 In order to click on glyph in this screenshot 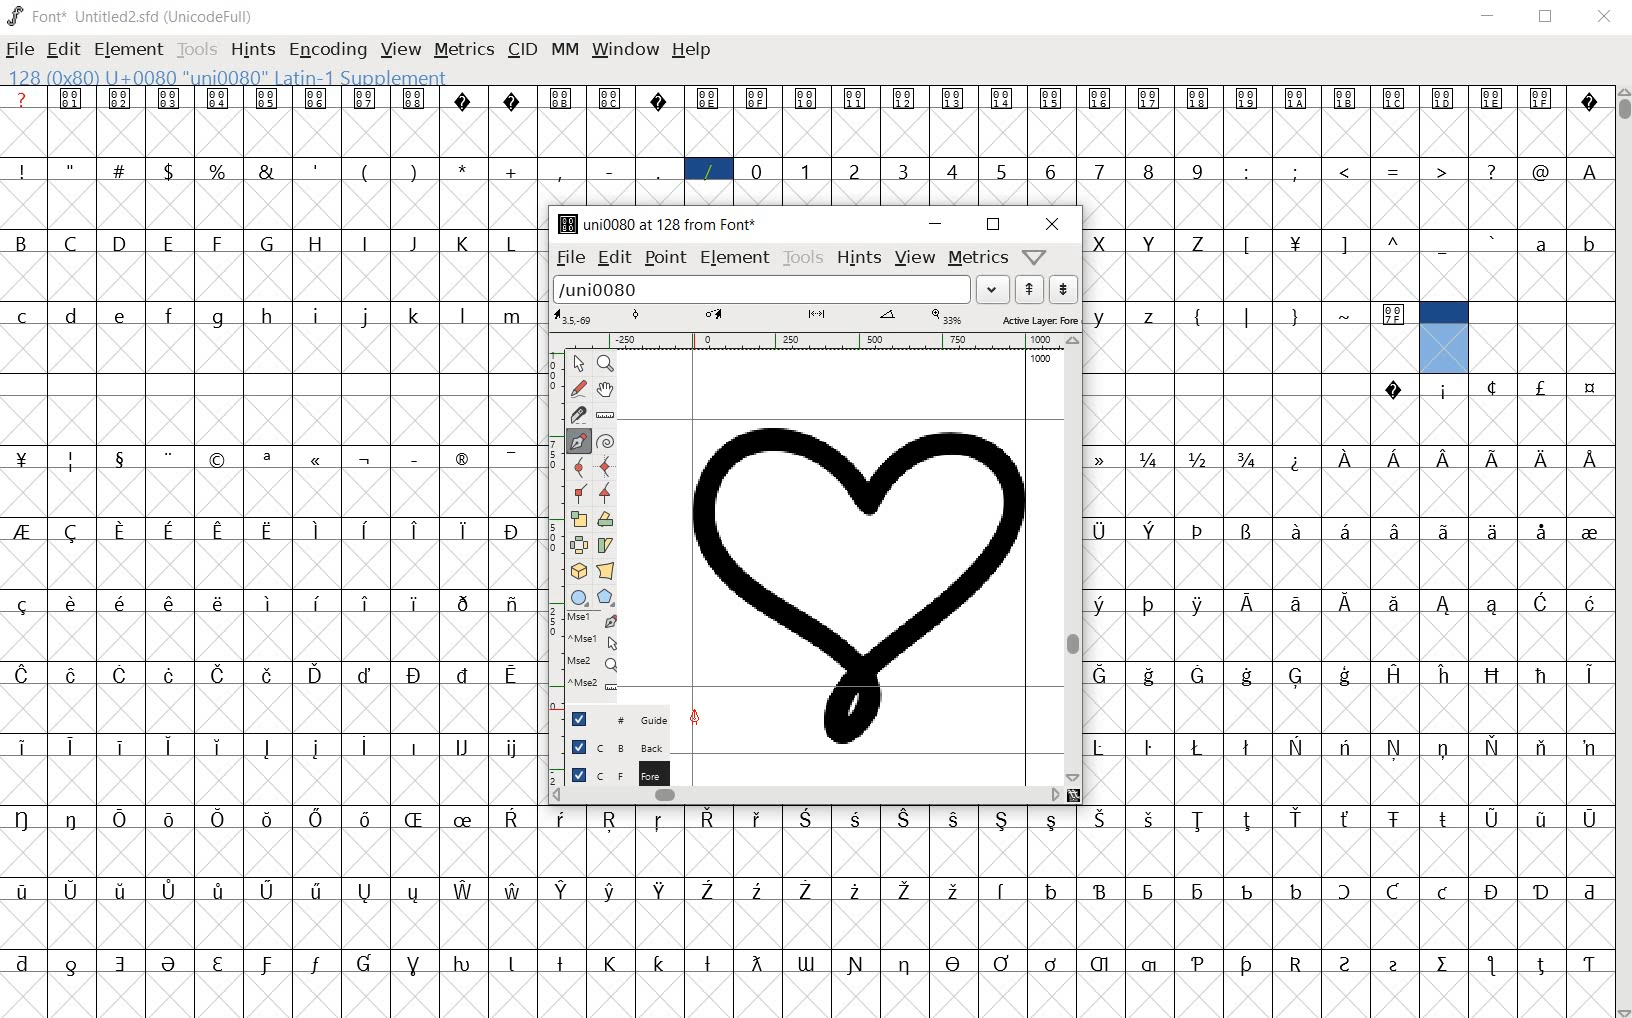, I will do `click(416, 316)`.